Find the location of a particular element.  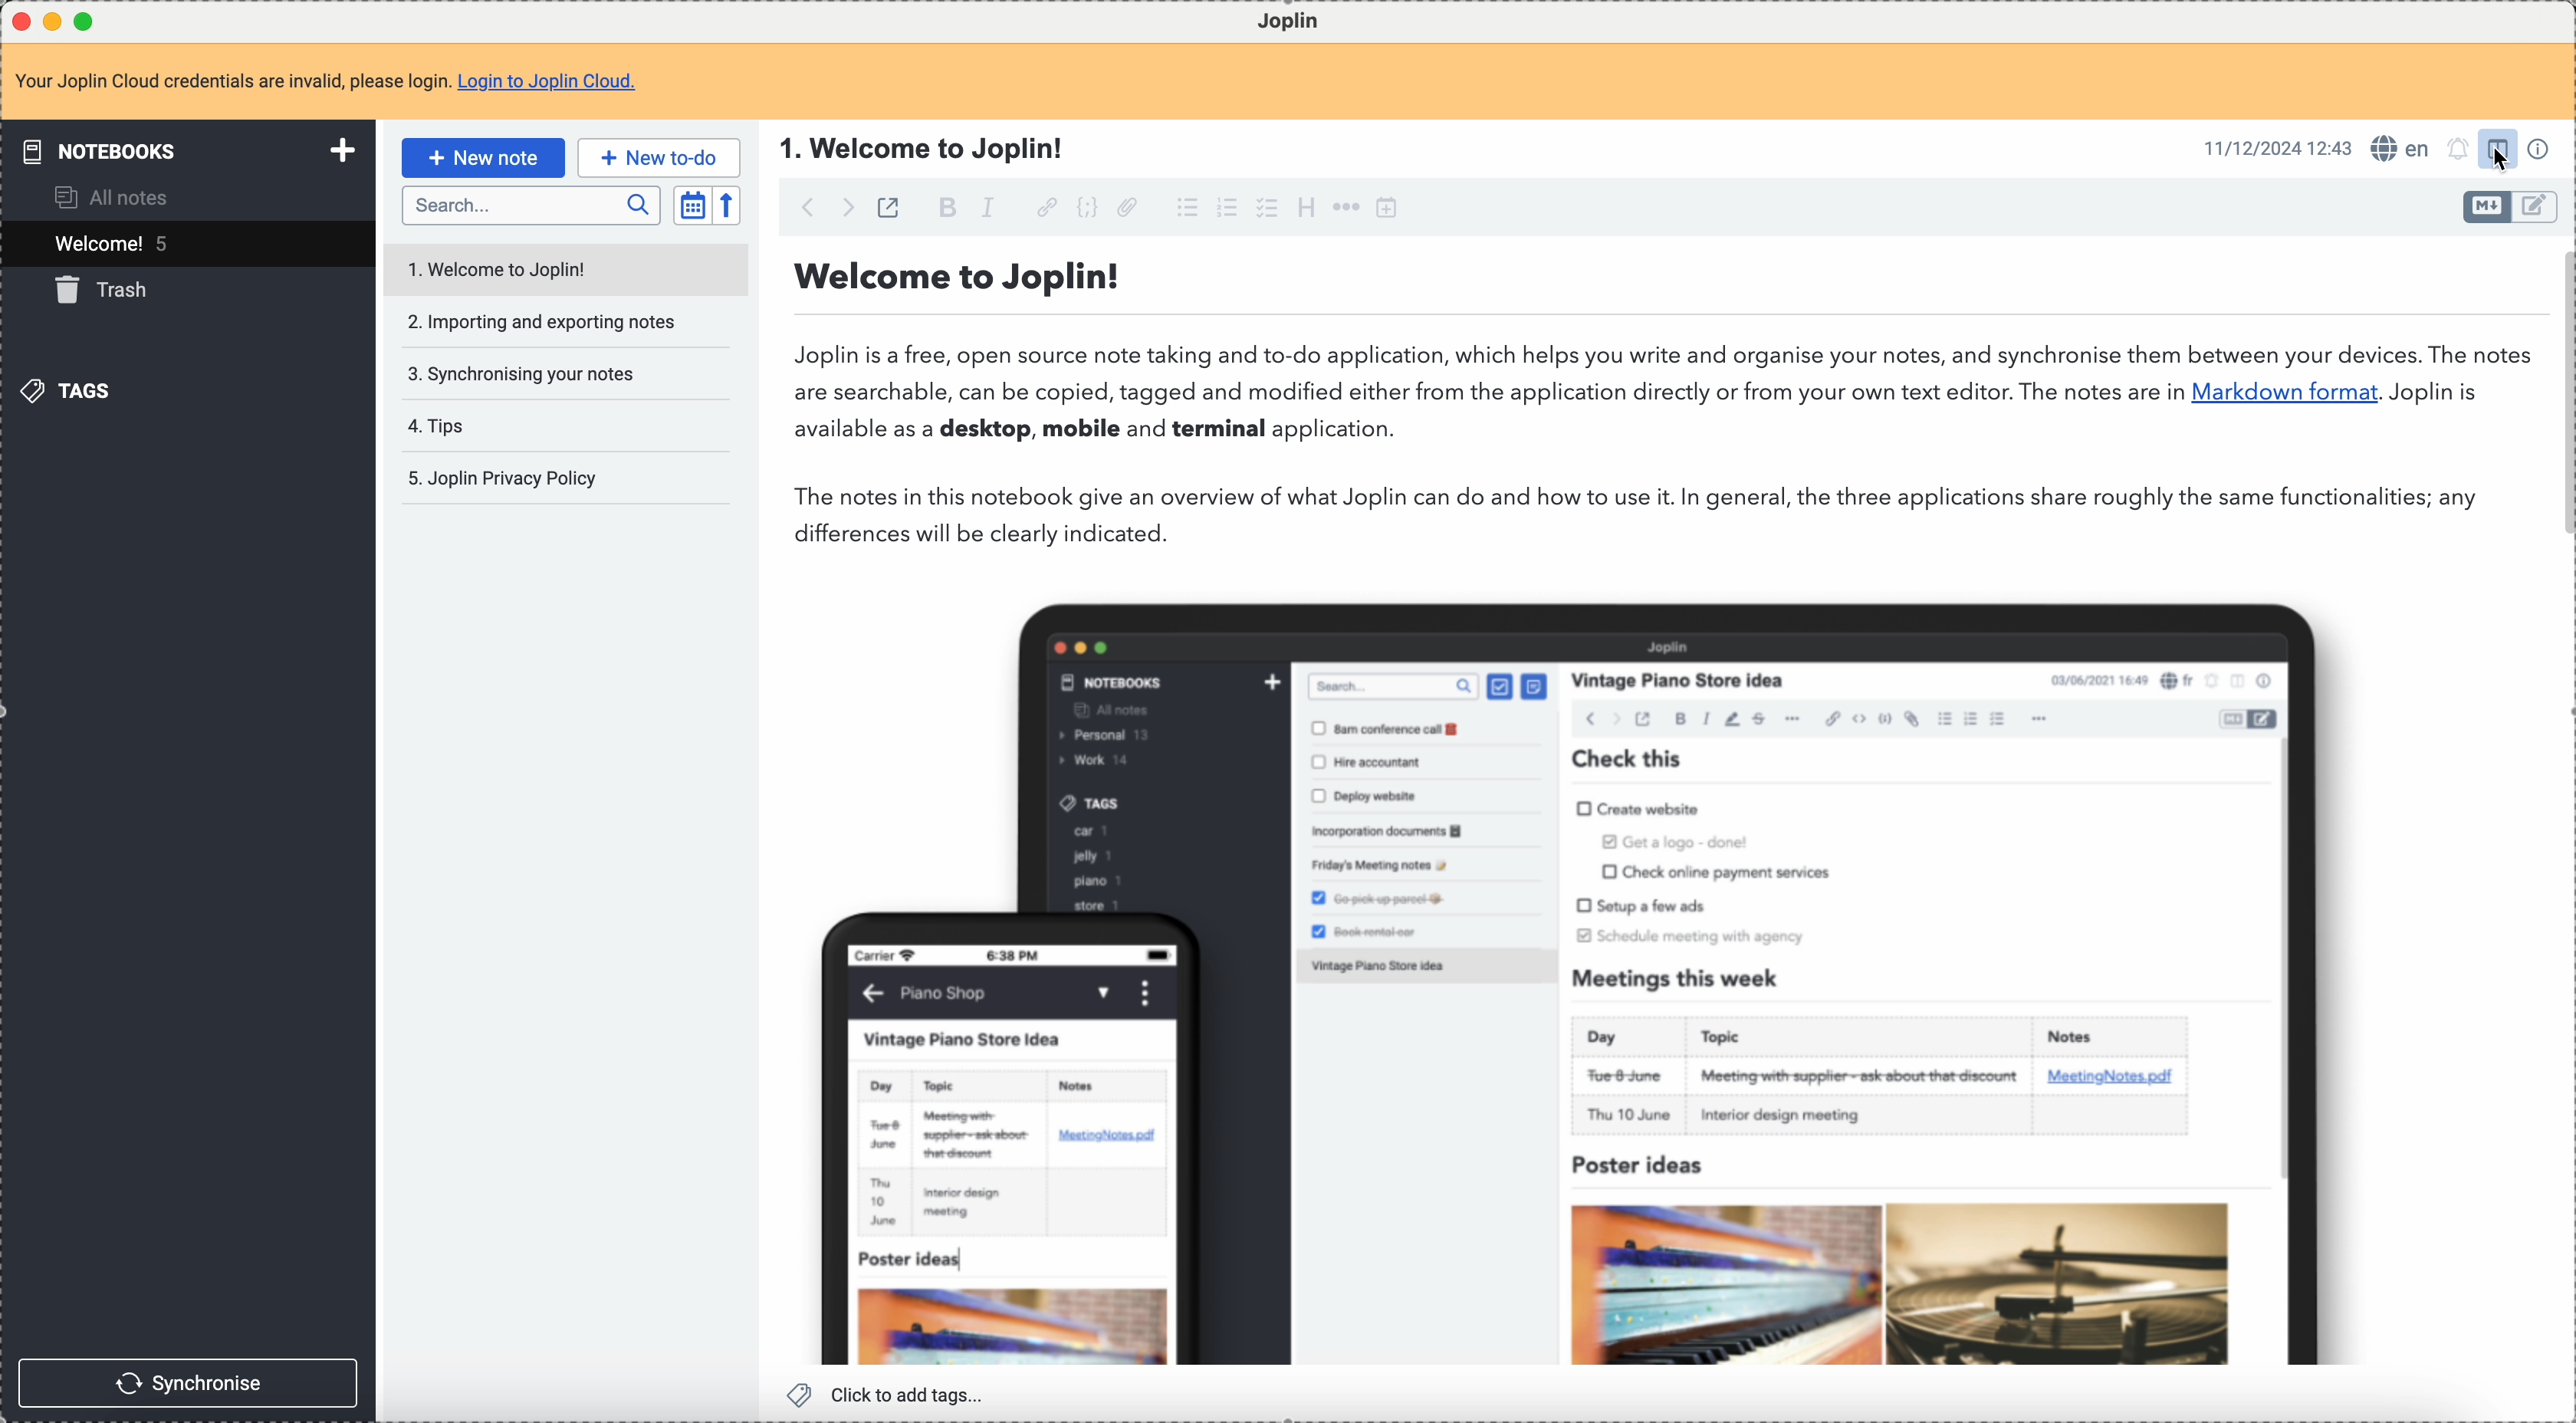

Welcome to Joplin! is located at coordinates (960, 278).